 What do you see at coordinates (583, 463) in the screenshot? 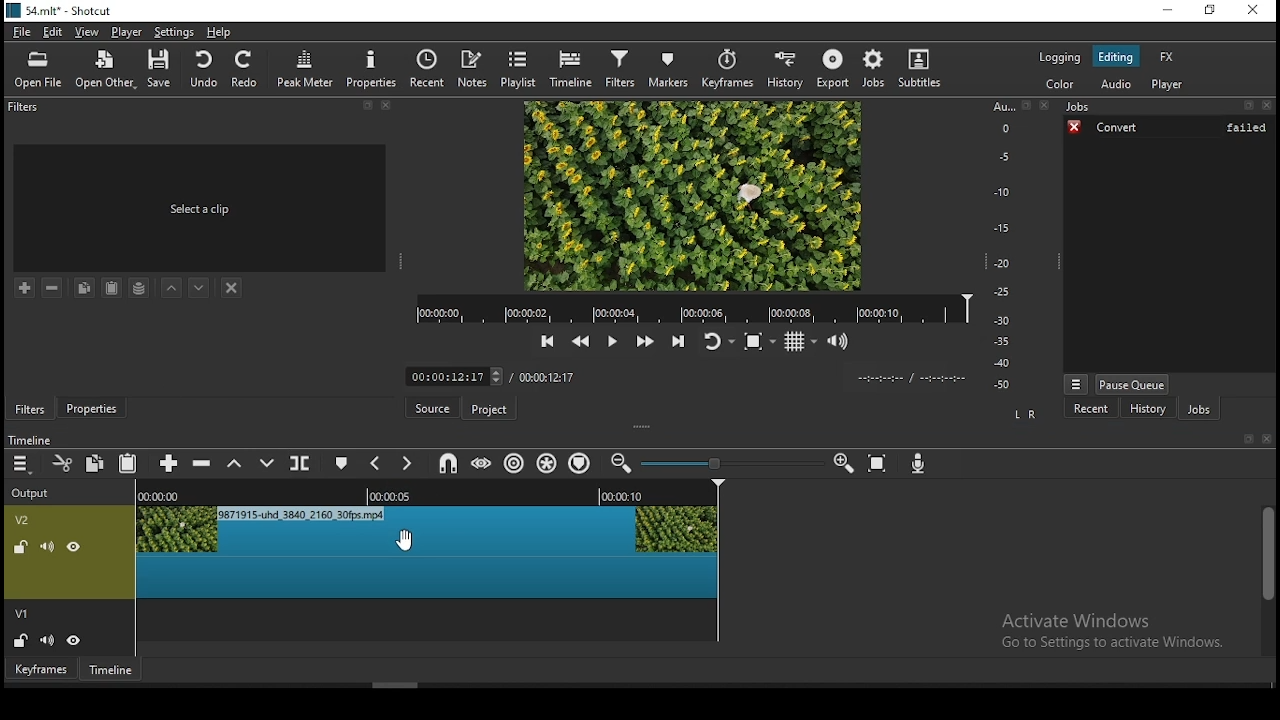
I see `ripple markers` at bounding box center [583, 463].